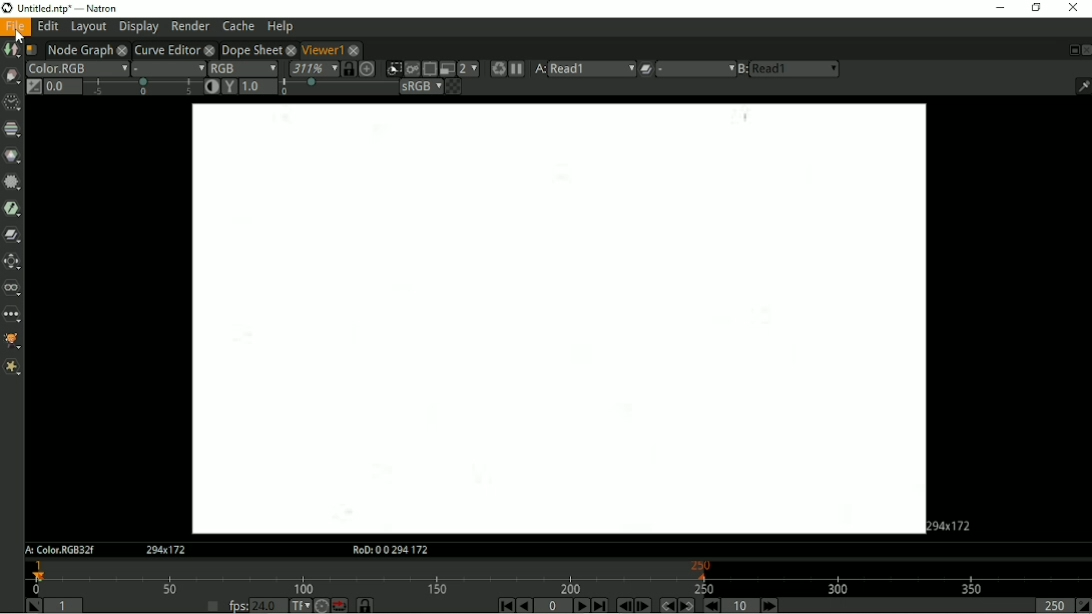 The width and height of the screenshot is (1092, 614). What do you see at coordinates (46, 26) in the screenshot?
I see `Edit` at bounding box center [46, 26].